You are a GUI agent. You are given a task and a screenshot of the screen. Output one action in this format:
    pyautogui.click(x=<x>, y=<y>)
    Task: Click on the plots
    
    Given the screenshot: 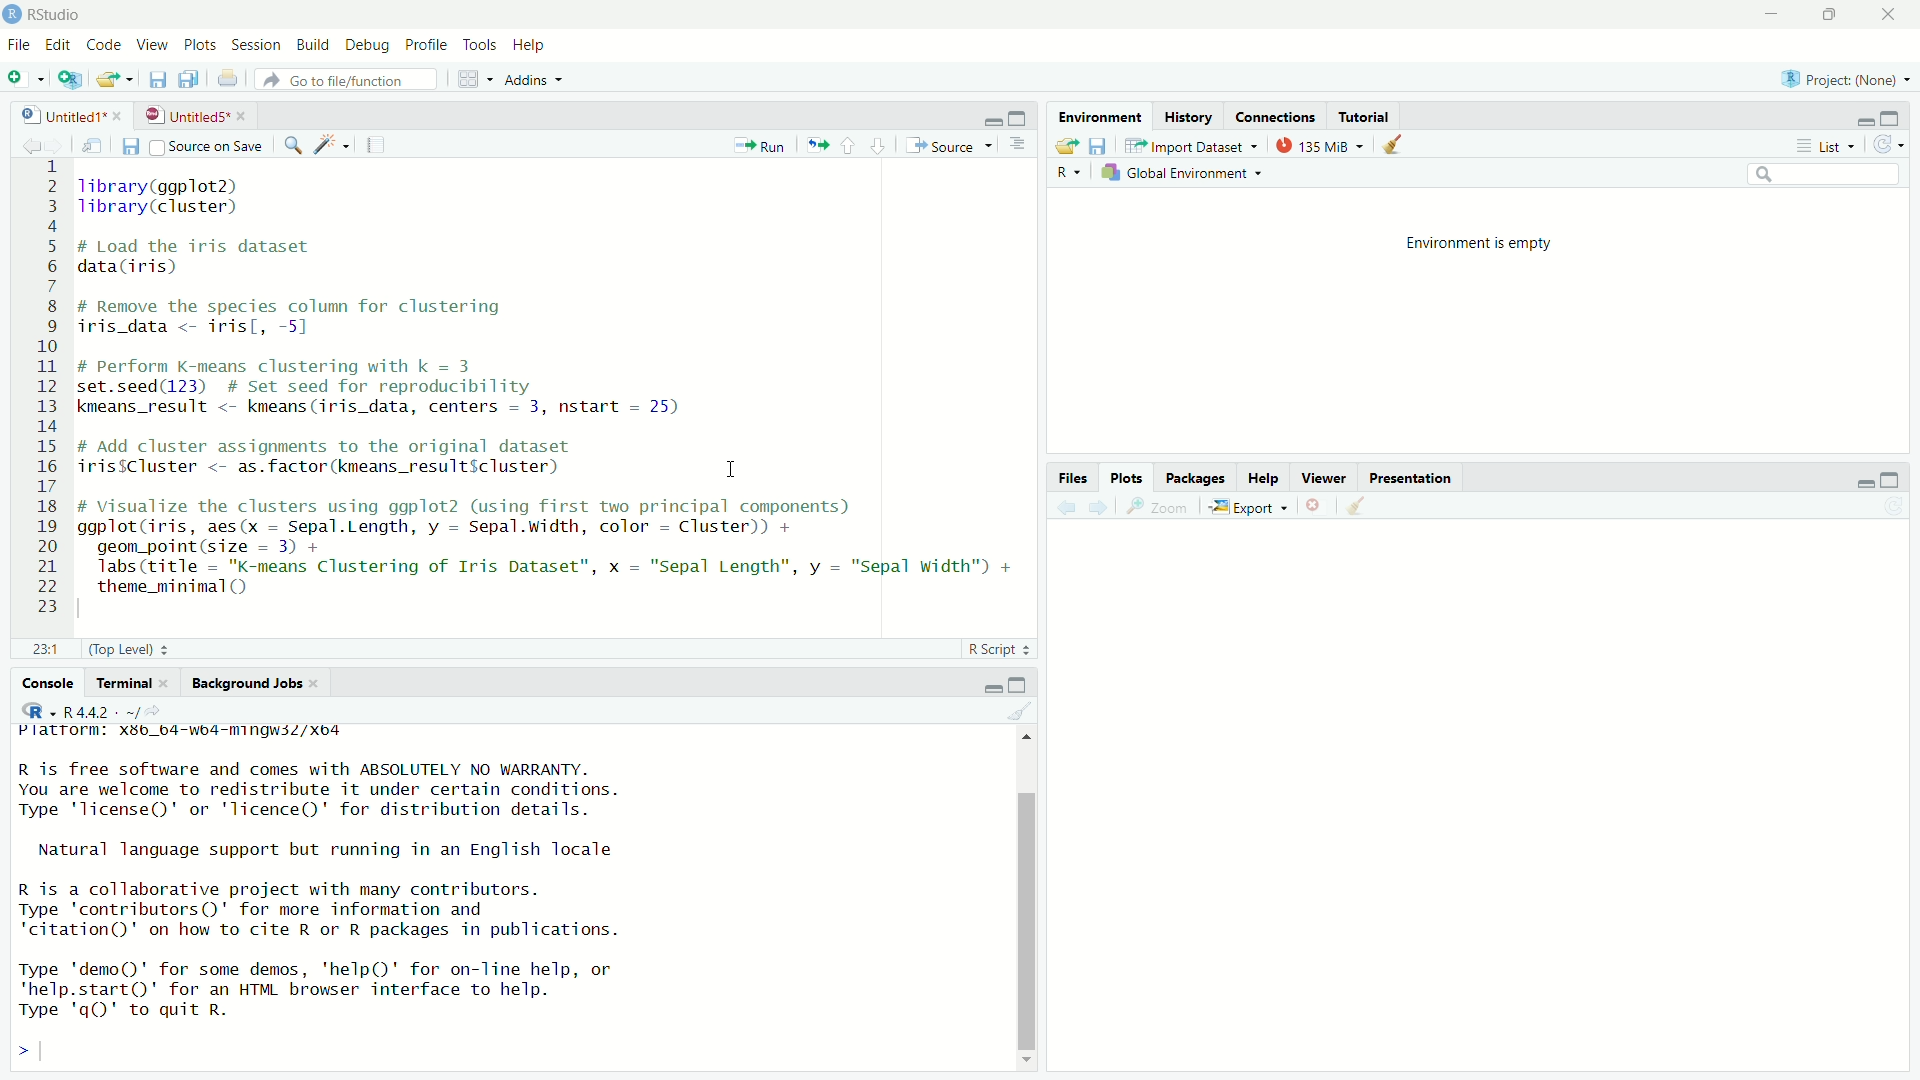 What is the action you would take?
    pyautogui.click(x=198, y=42)
    